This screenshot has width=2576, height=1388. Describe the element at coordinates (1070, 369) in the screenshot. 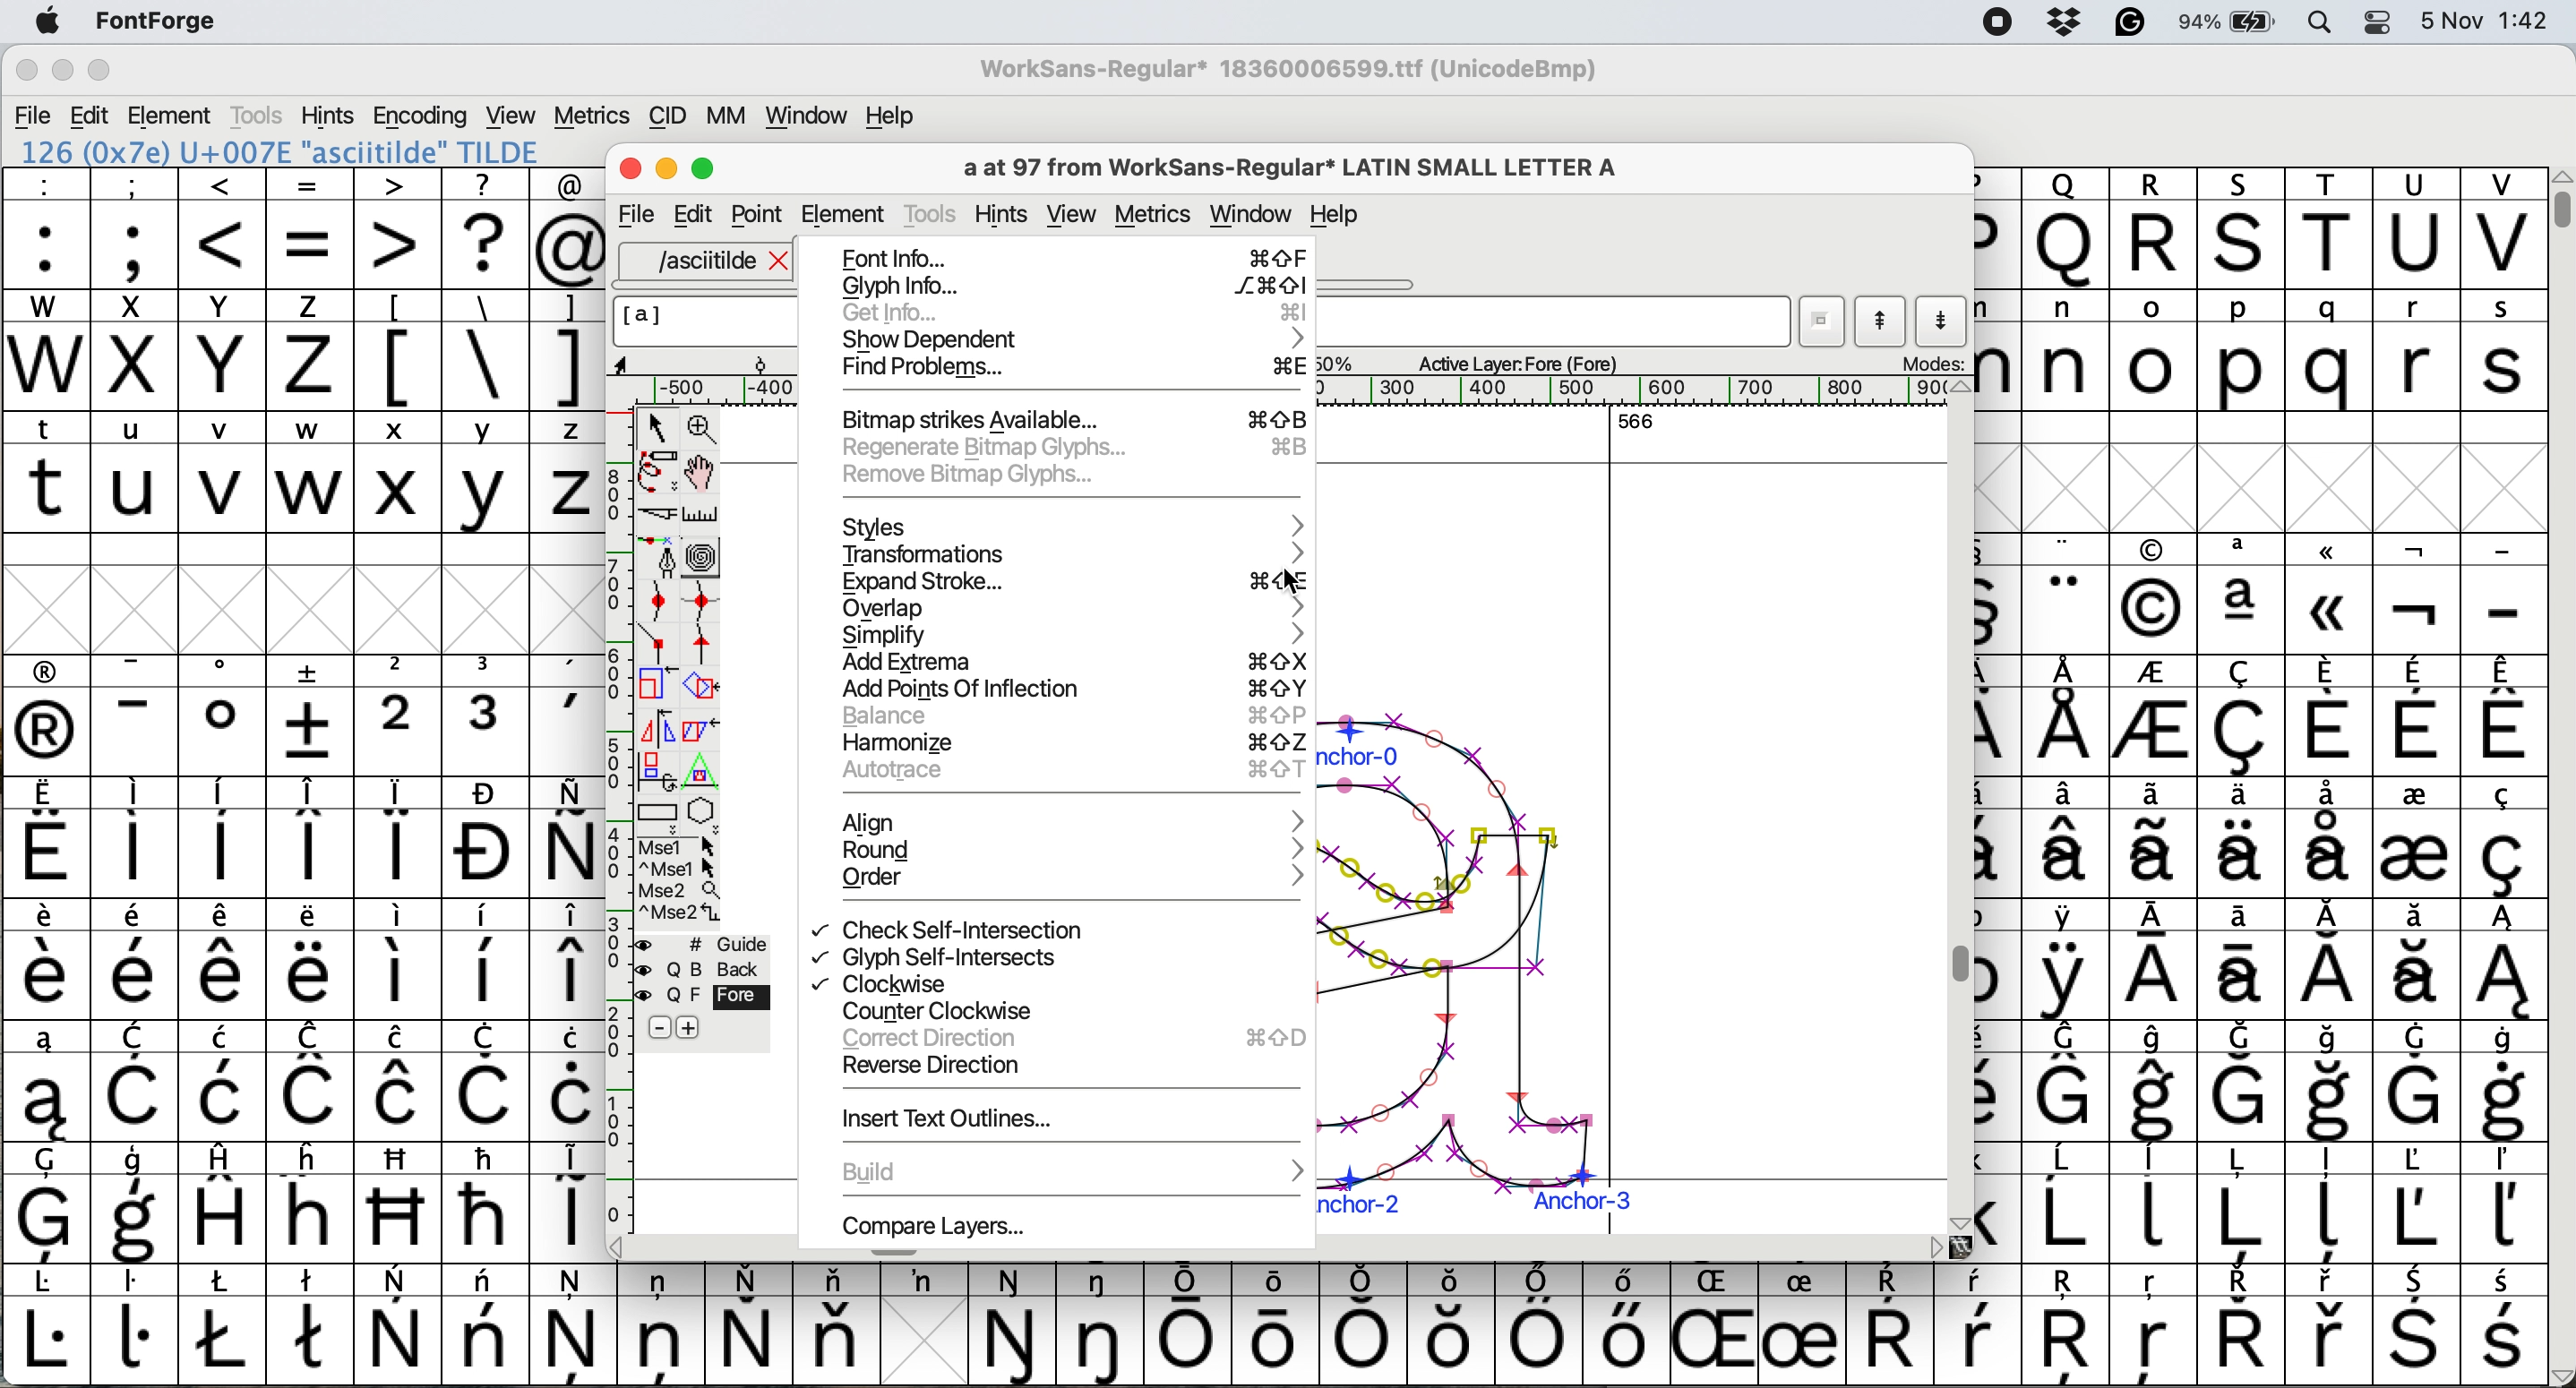

I see `find problems` at that location.